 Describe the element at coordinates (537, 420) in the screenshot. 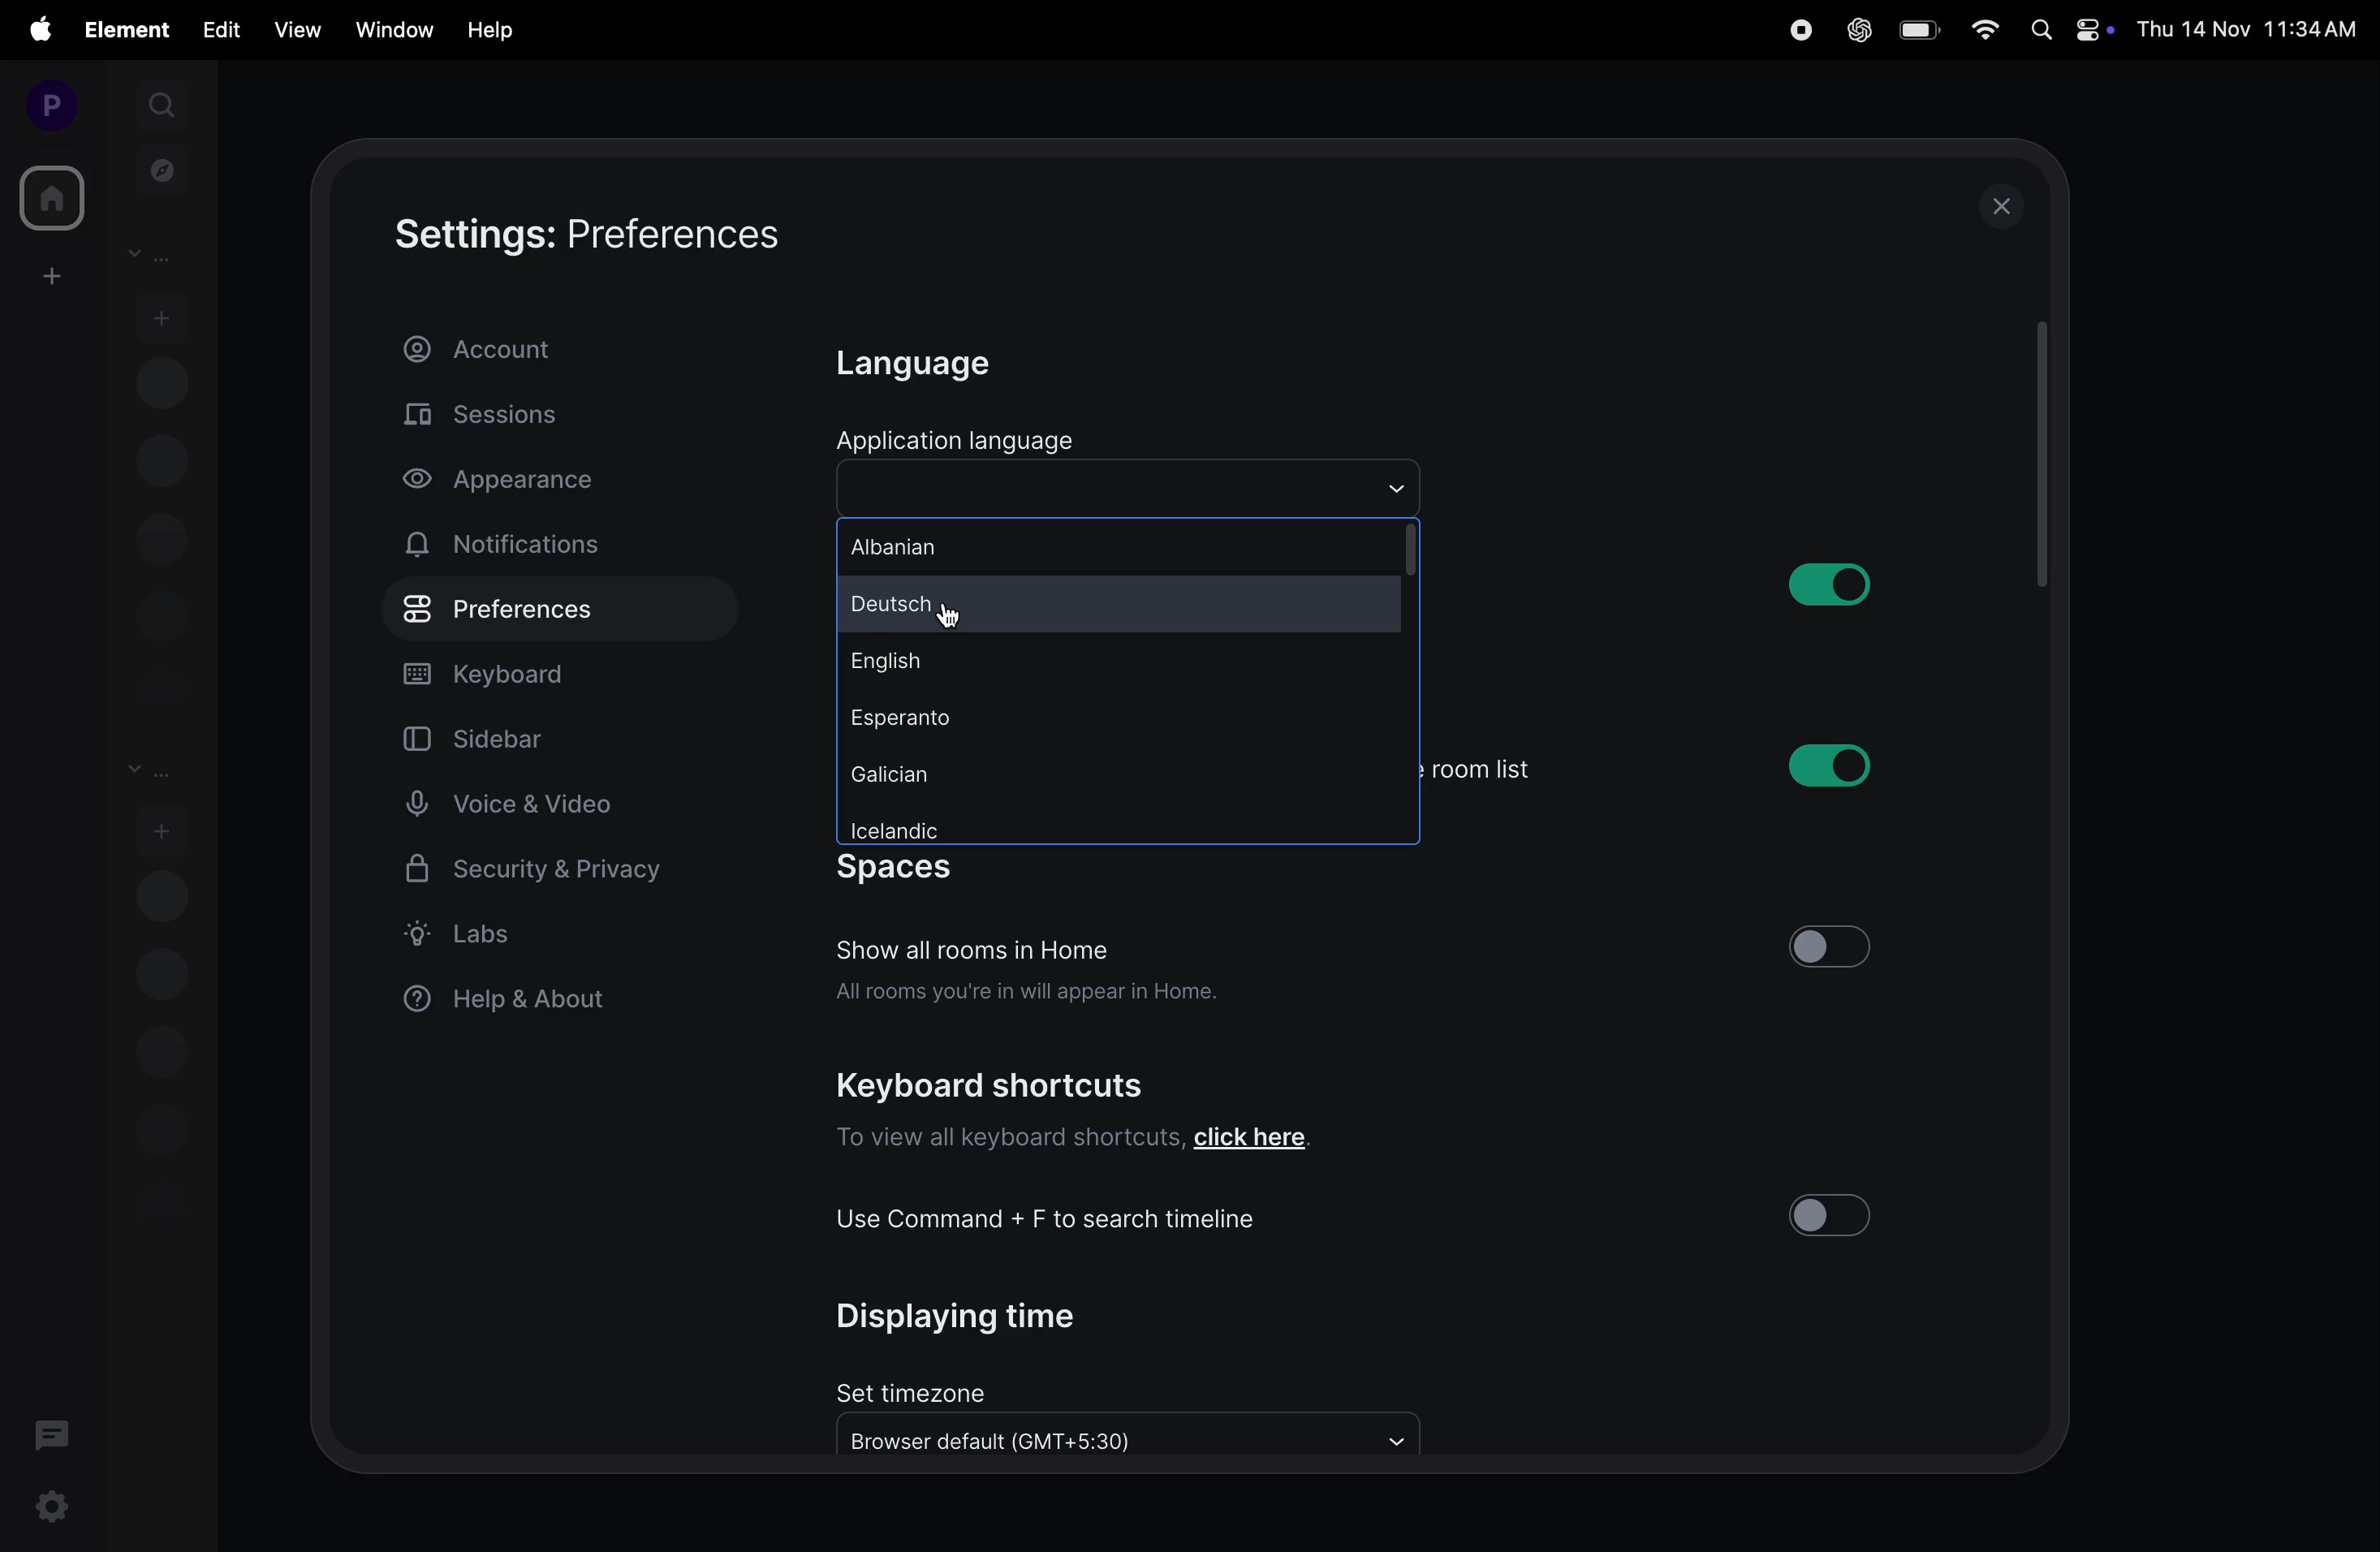

I see `sessions` at that location.